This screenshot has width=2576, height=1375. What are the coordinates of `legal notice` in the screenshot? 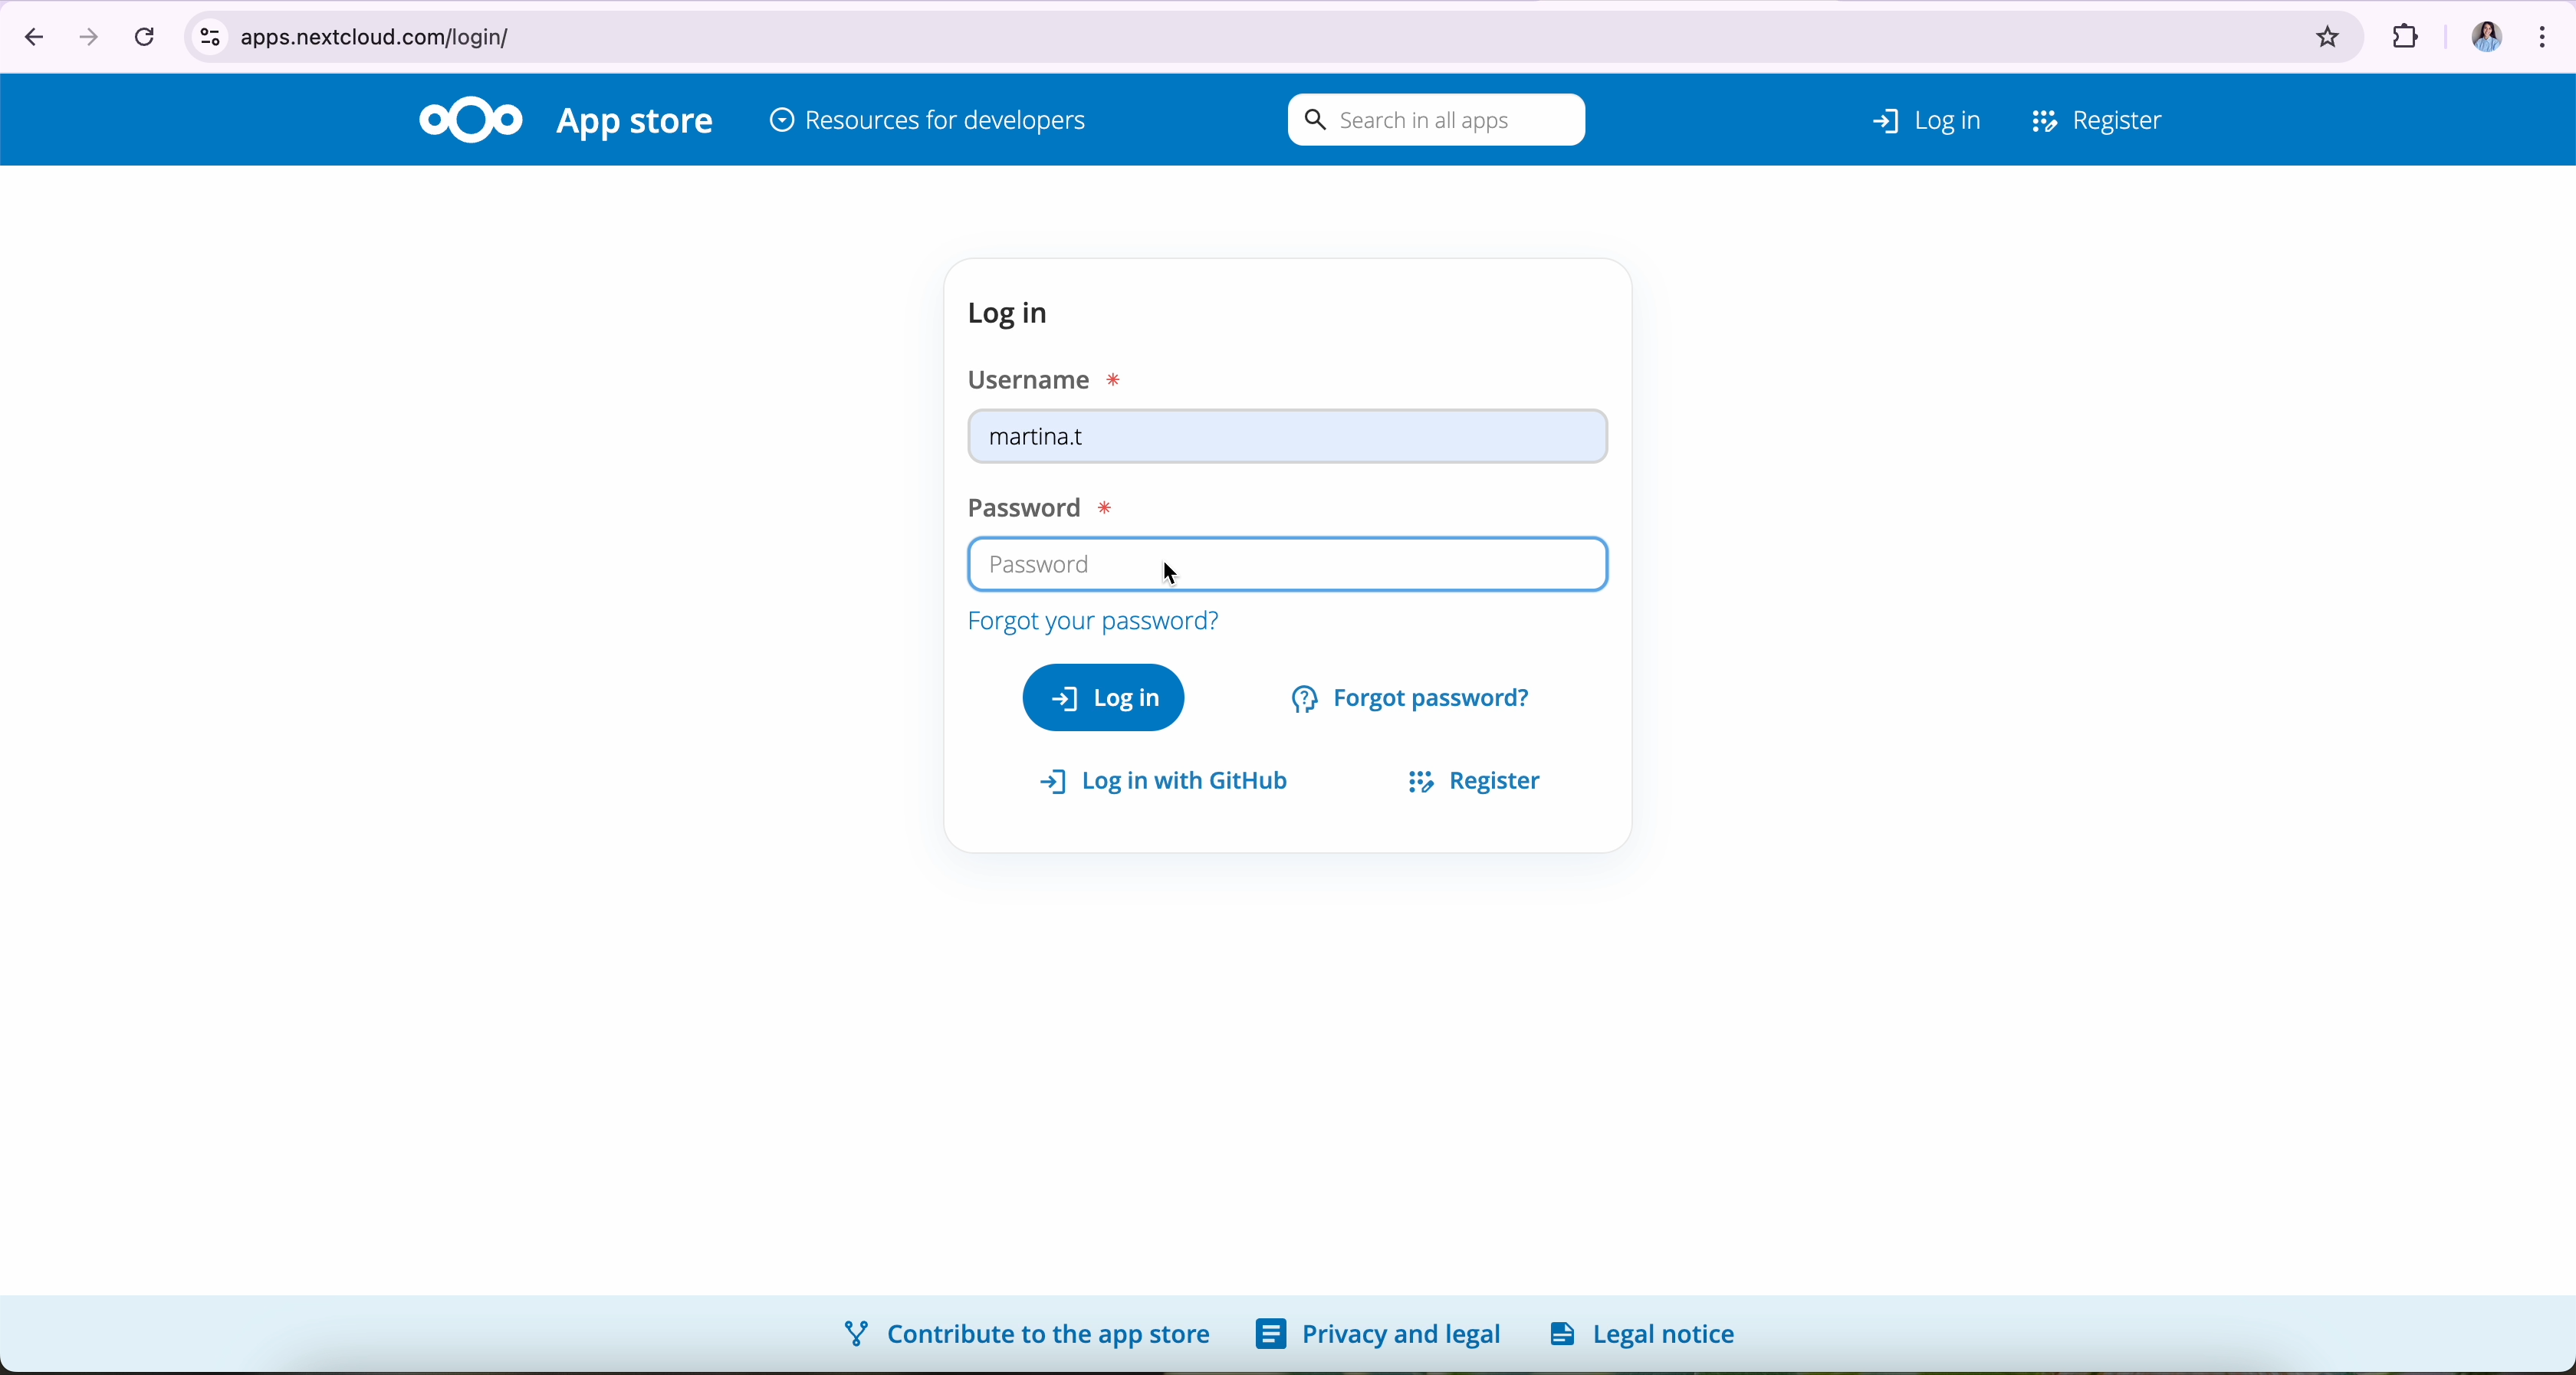 It's located at (1650, 1333).